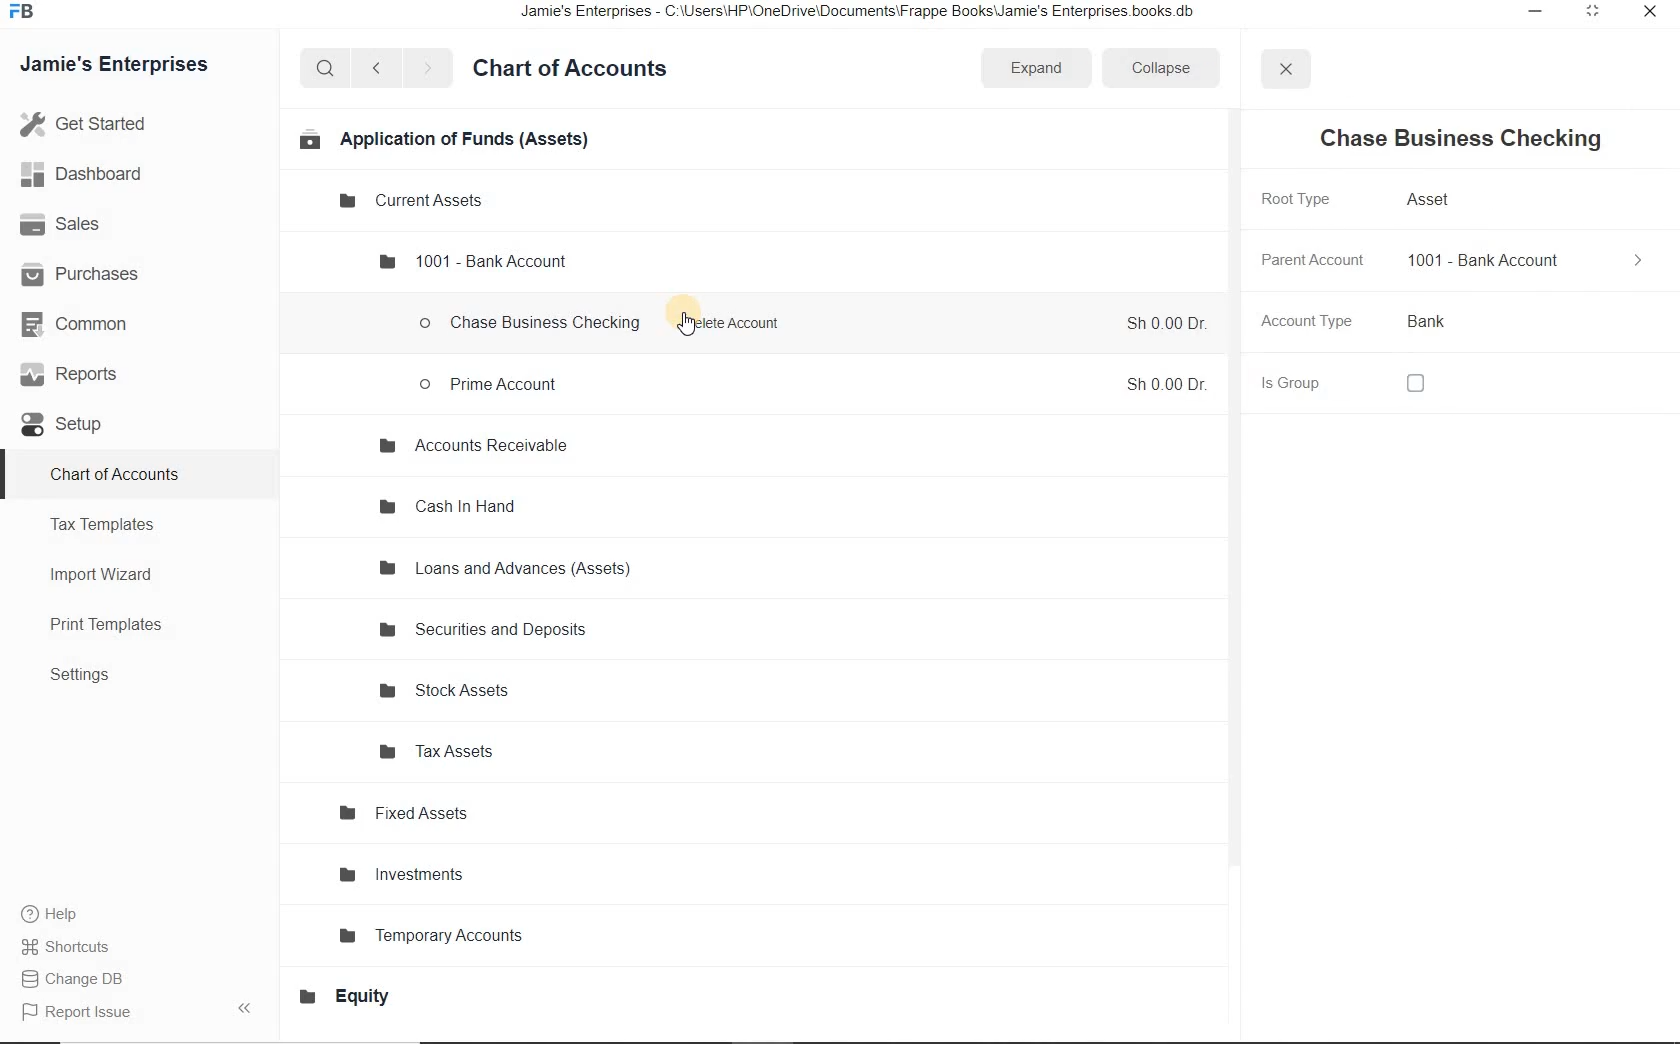  What do you see at coordinates (439, 933) in the screenshot?
I see `Temporary Accounts` at bounding box center [439, 933].